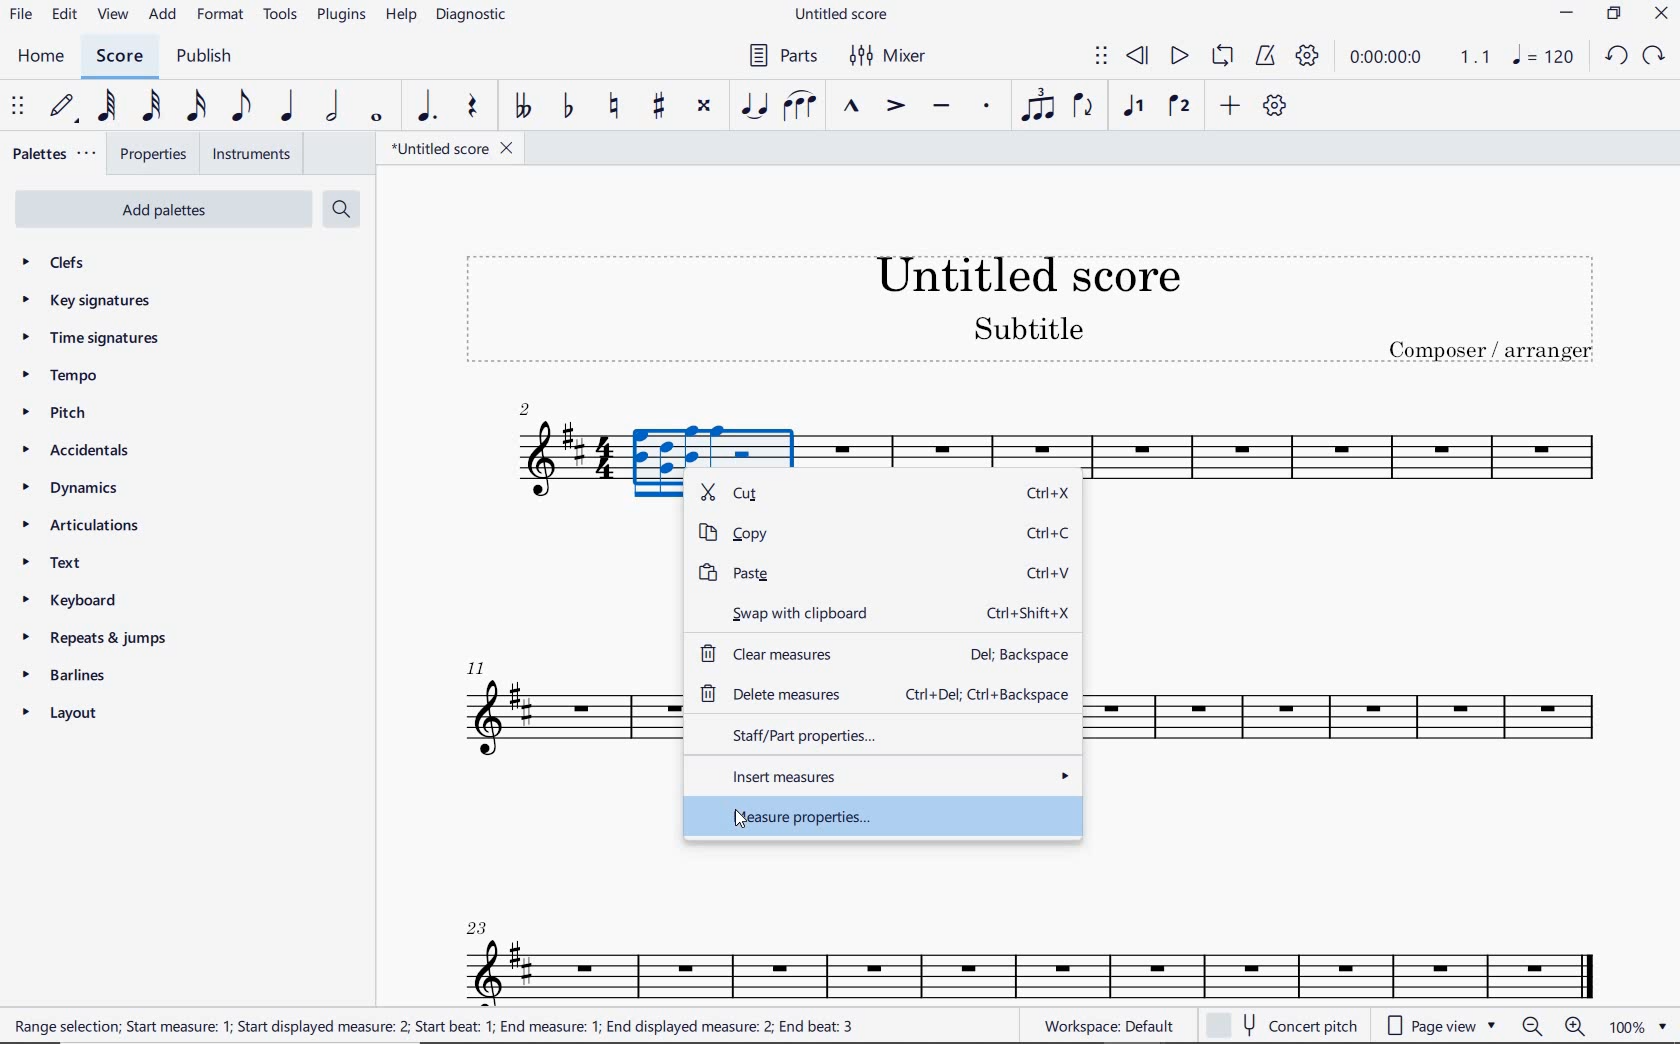 This screenshot has width=1680, height=1044. Describe the element at coordinates (40, 57) in the screenshot. I see `HOME` at that location.